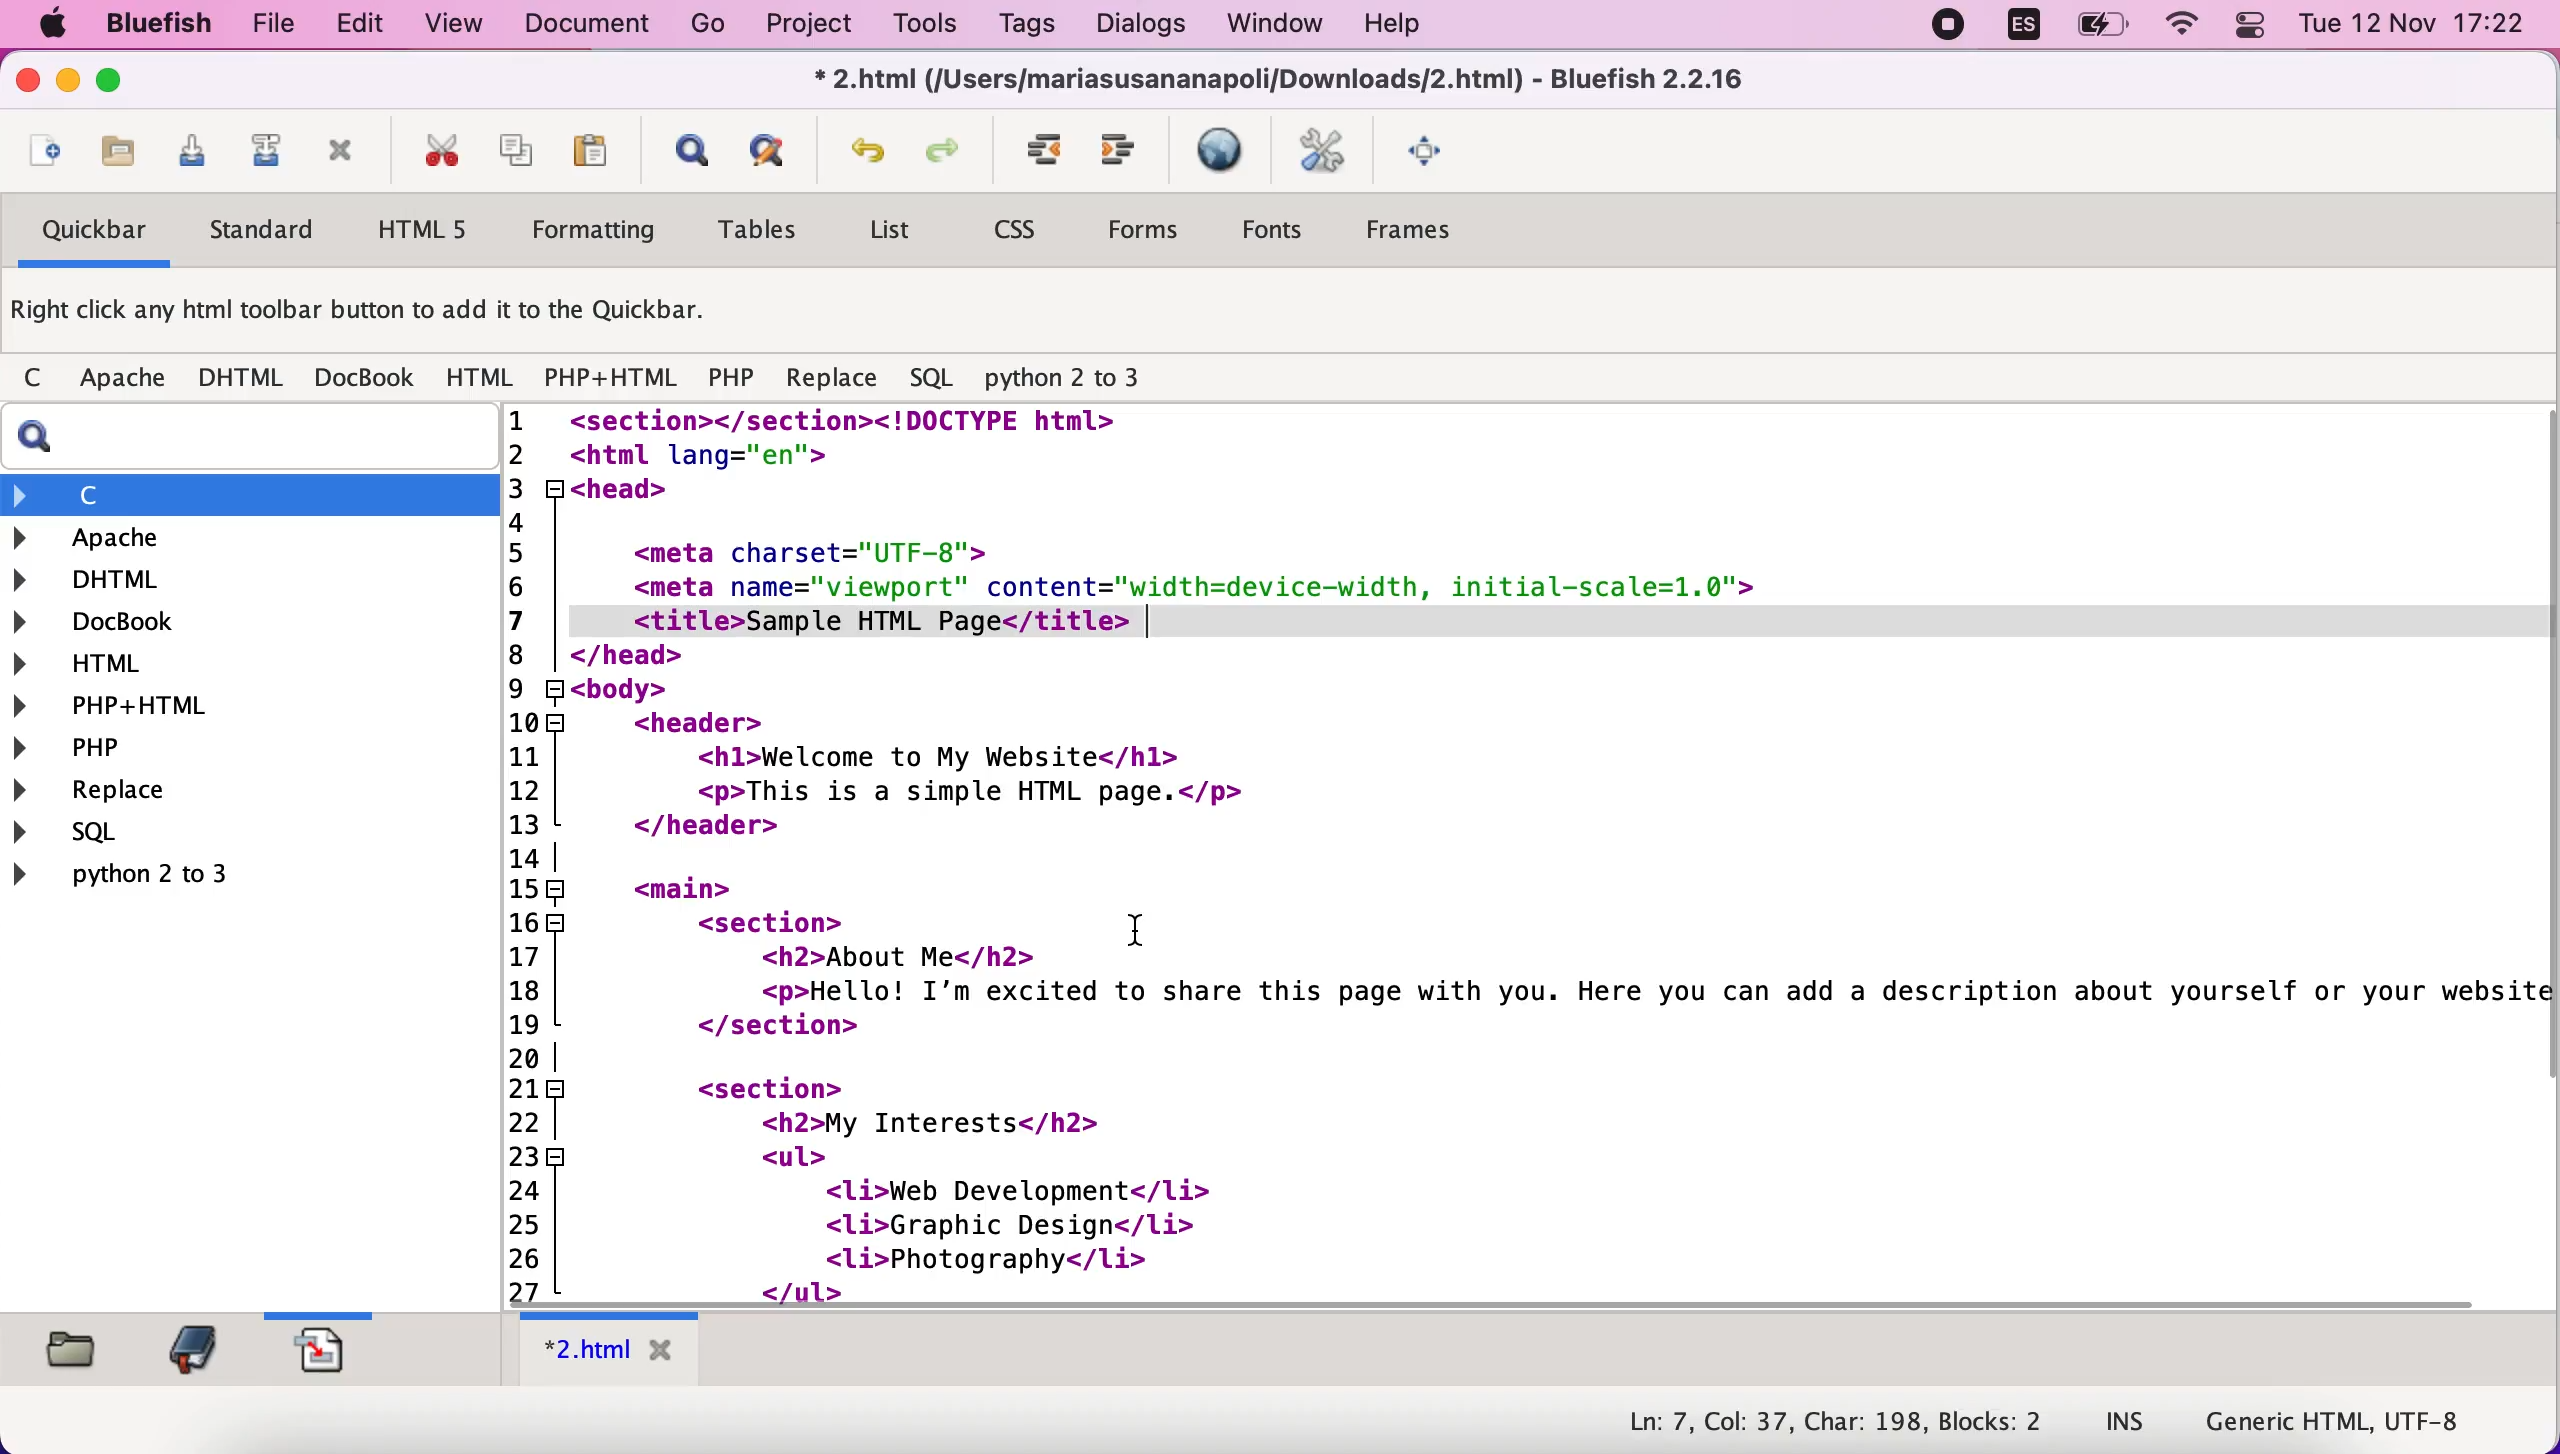  I want to click on advanced find and replace, so click(781, 149).